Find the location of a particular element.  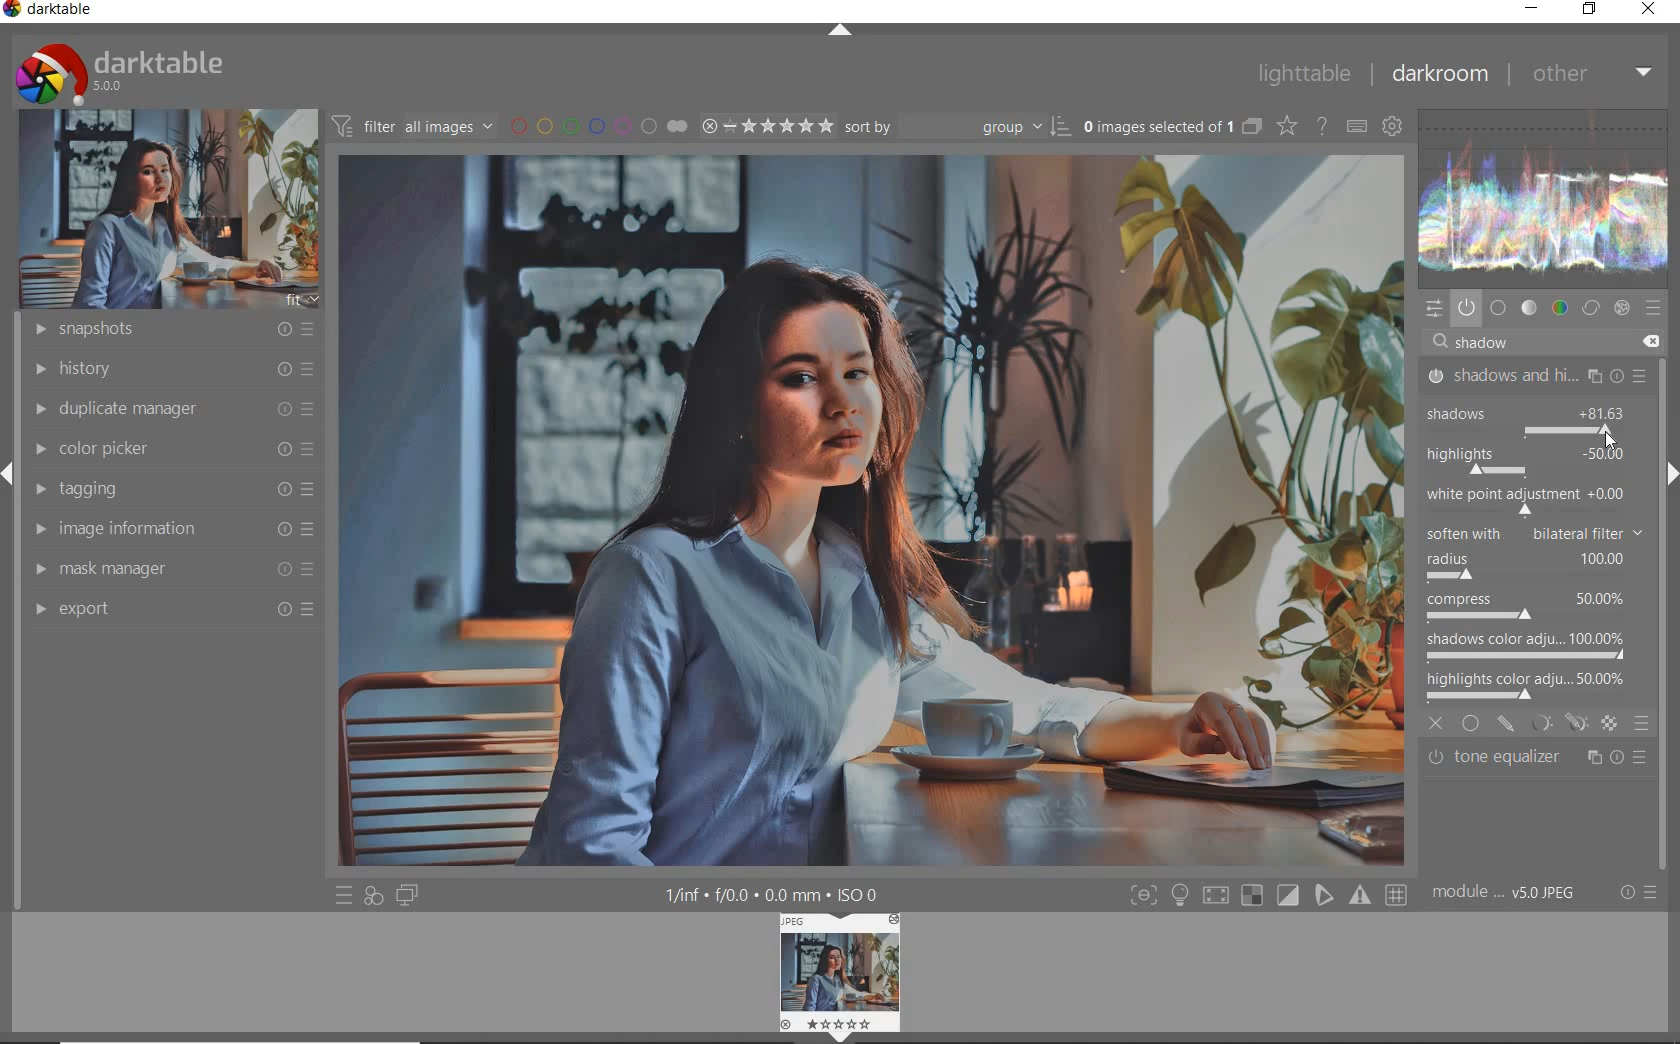

selected images is located at coordinates (1156, 126).